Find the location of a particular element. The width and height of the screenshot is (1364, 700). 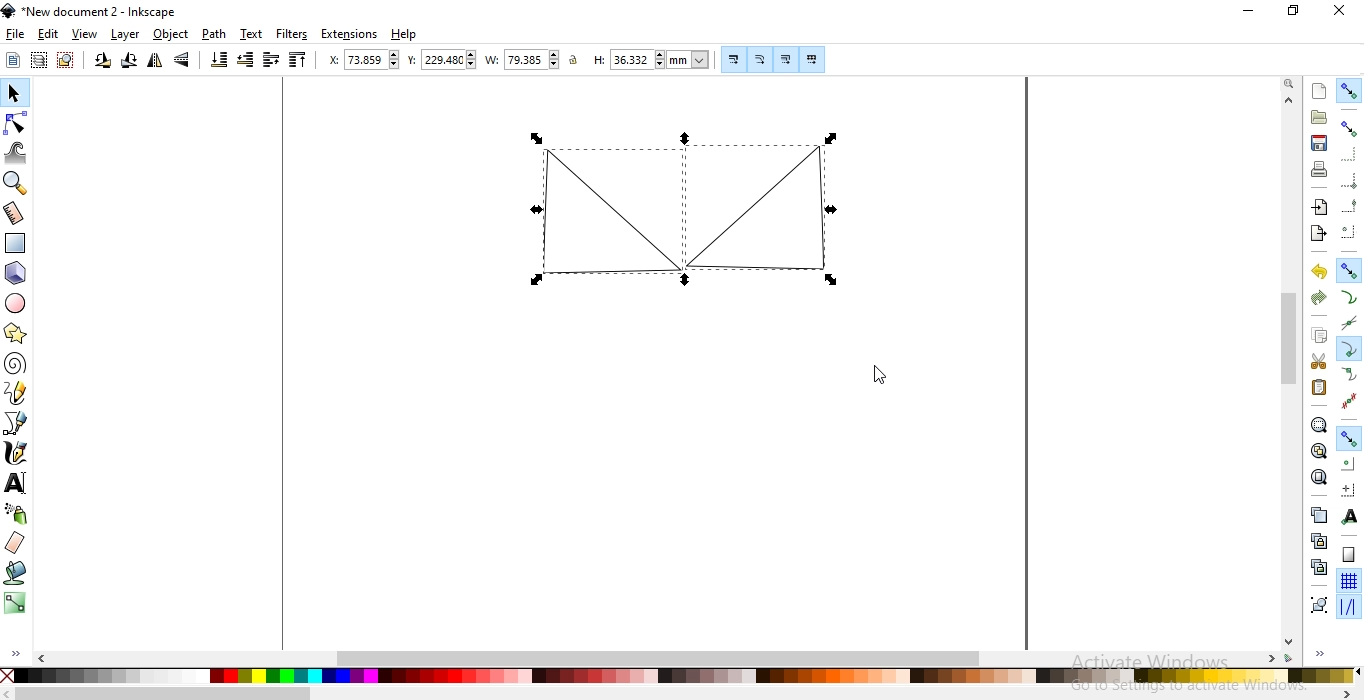

scrollbar is located at coordinates (667, 659).